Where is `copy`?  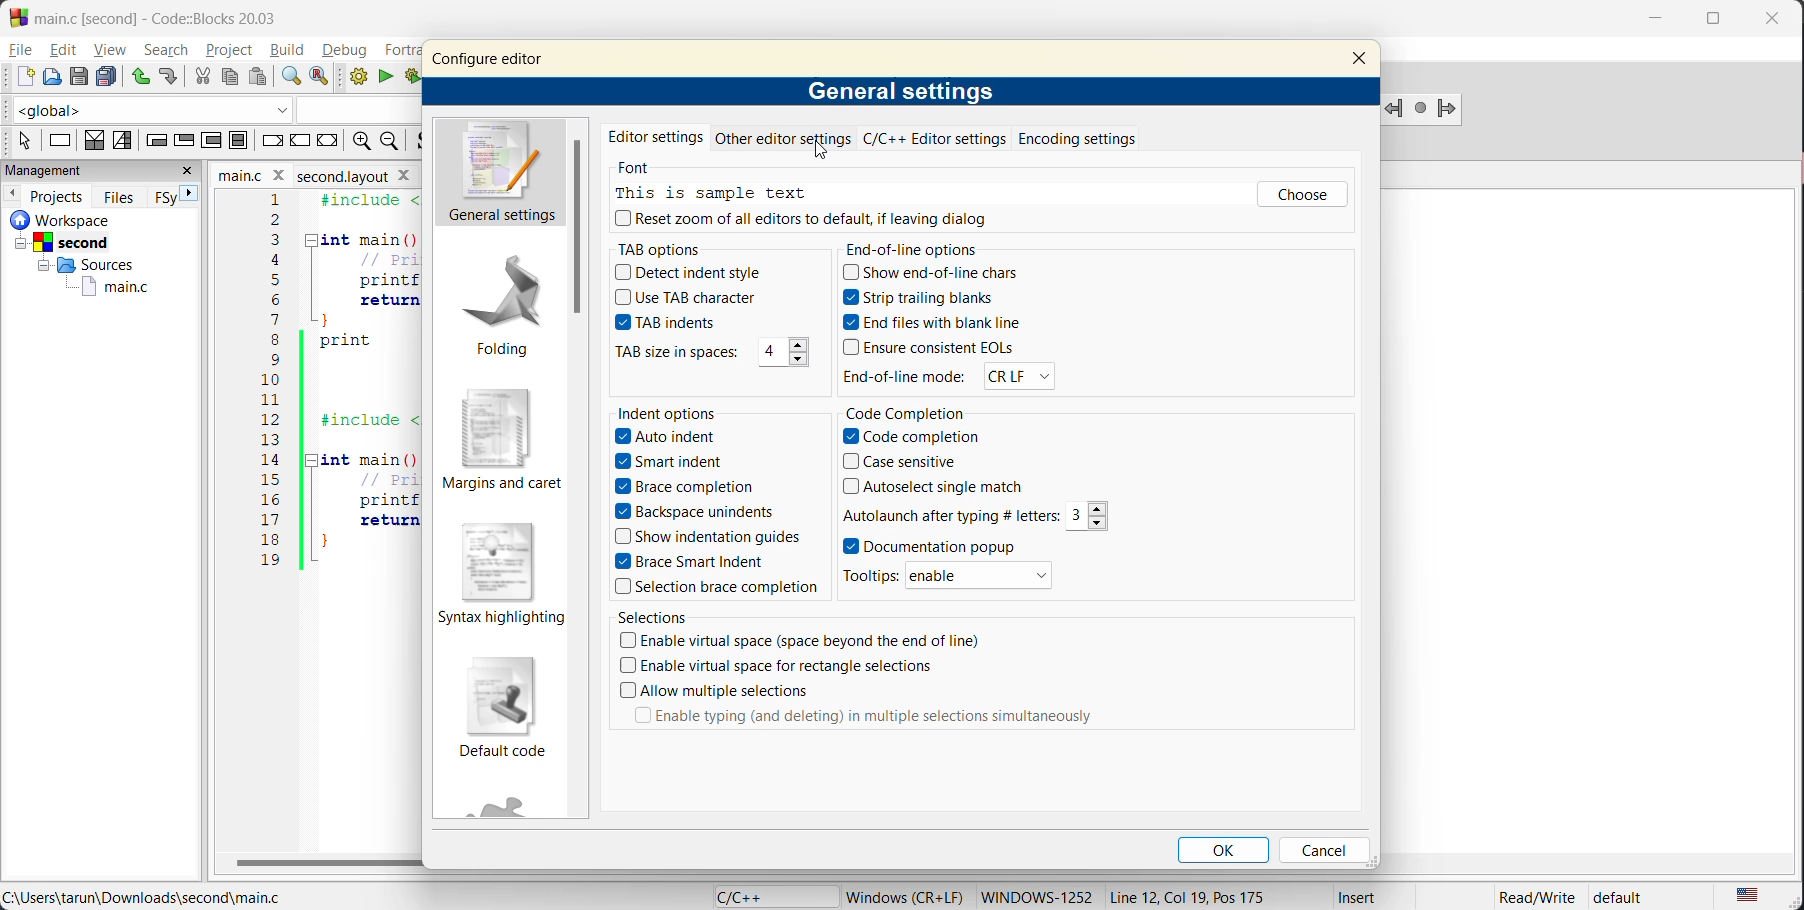
copy is located at coordinates (228, 75).